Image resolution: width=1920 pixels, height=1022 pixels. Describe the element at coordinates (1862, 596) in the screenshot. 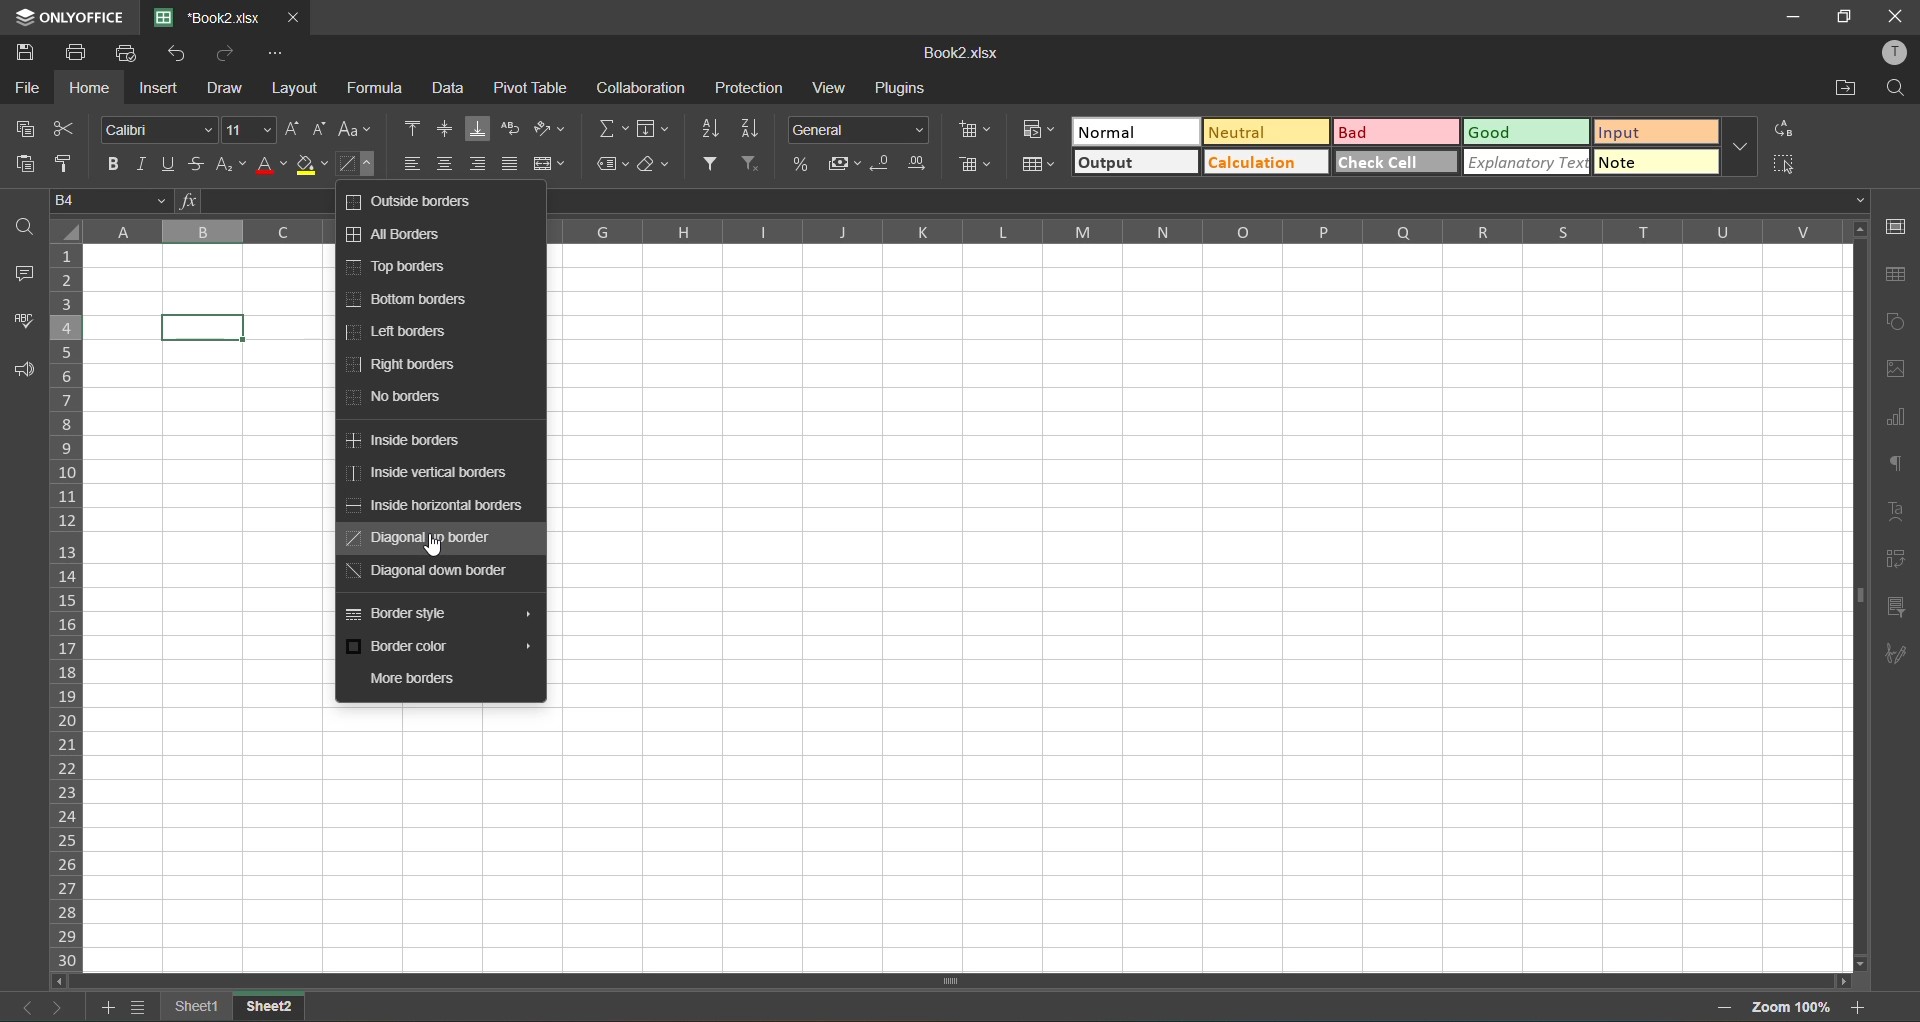

I see `scrollbar` at that location.